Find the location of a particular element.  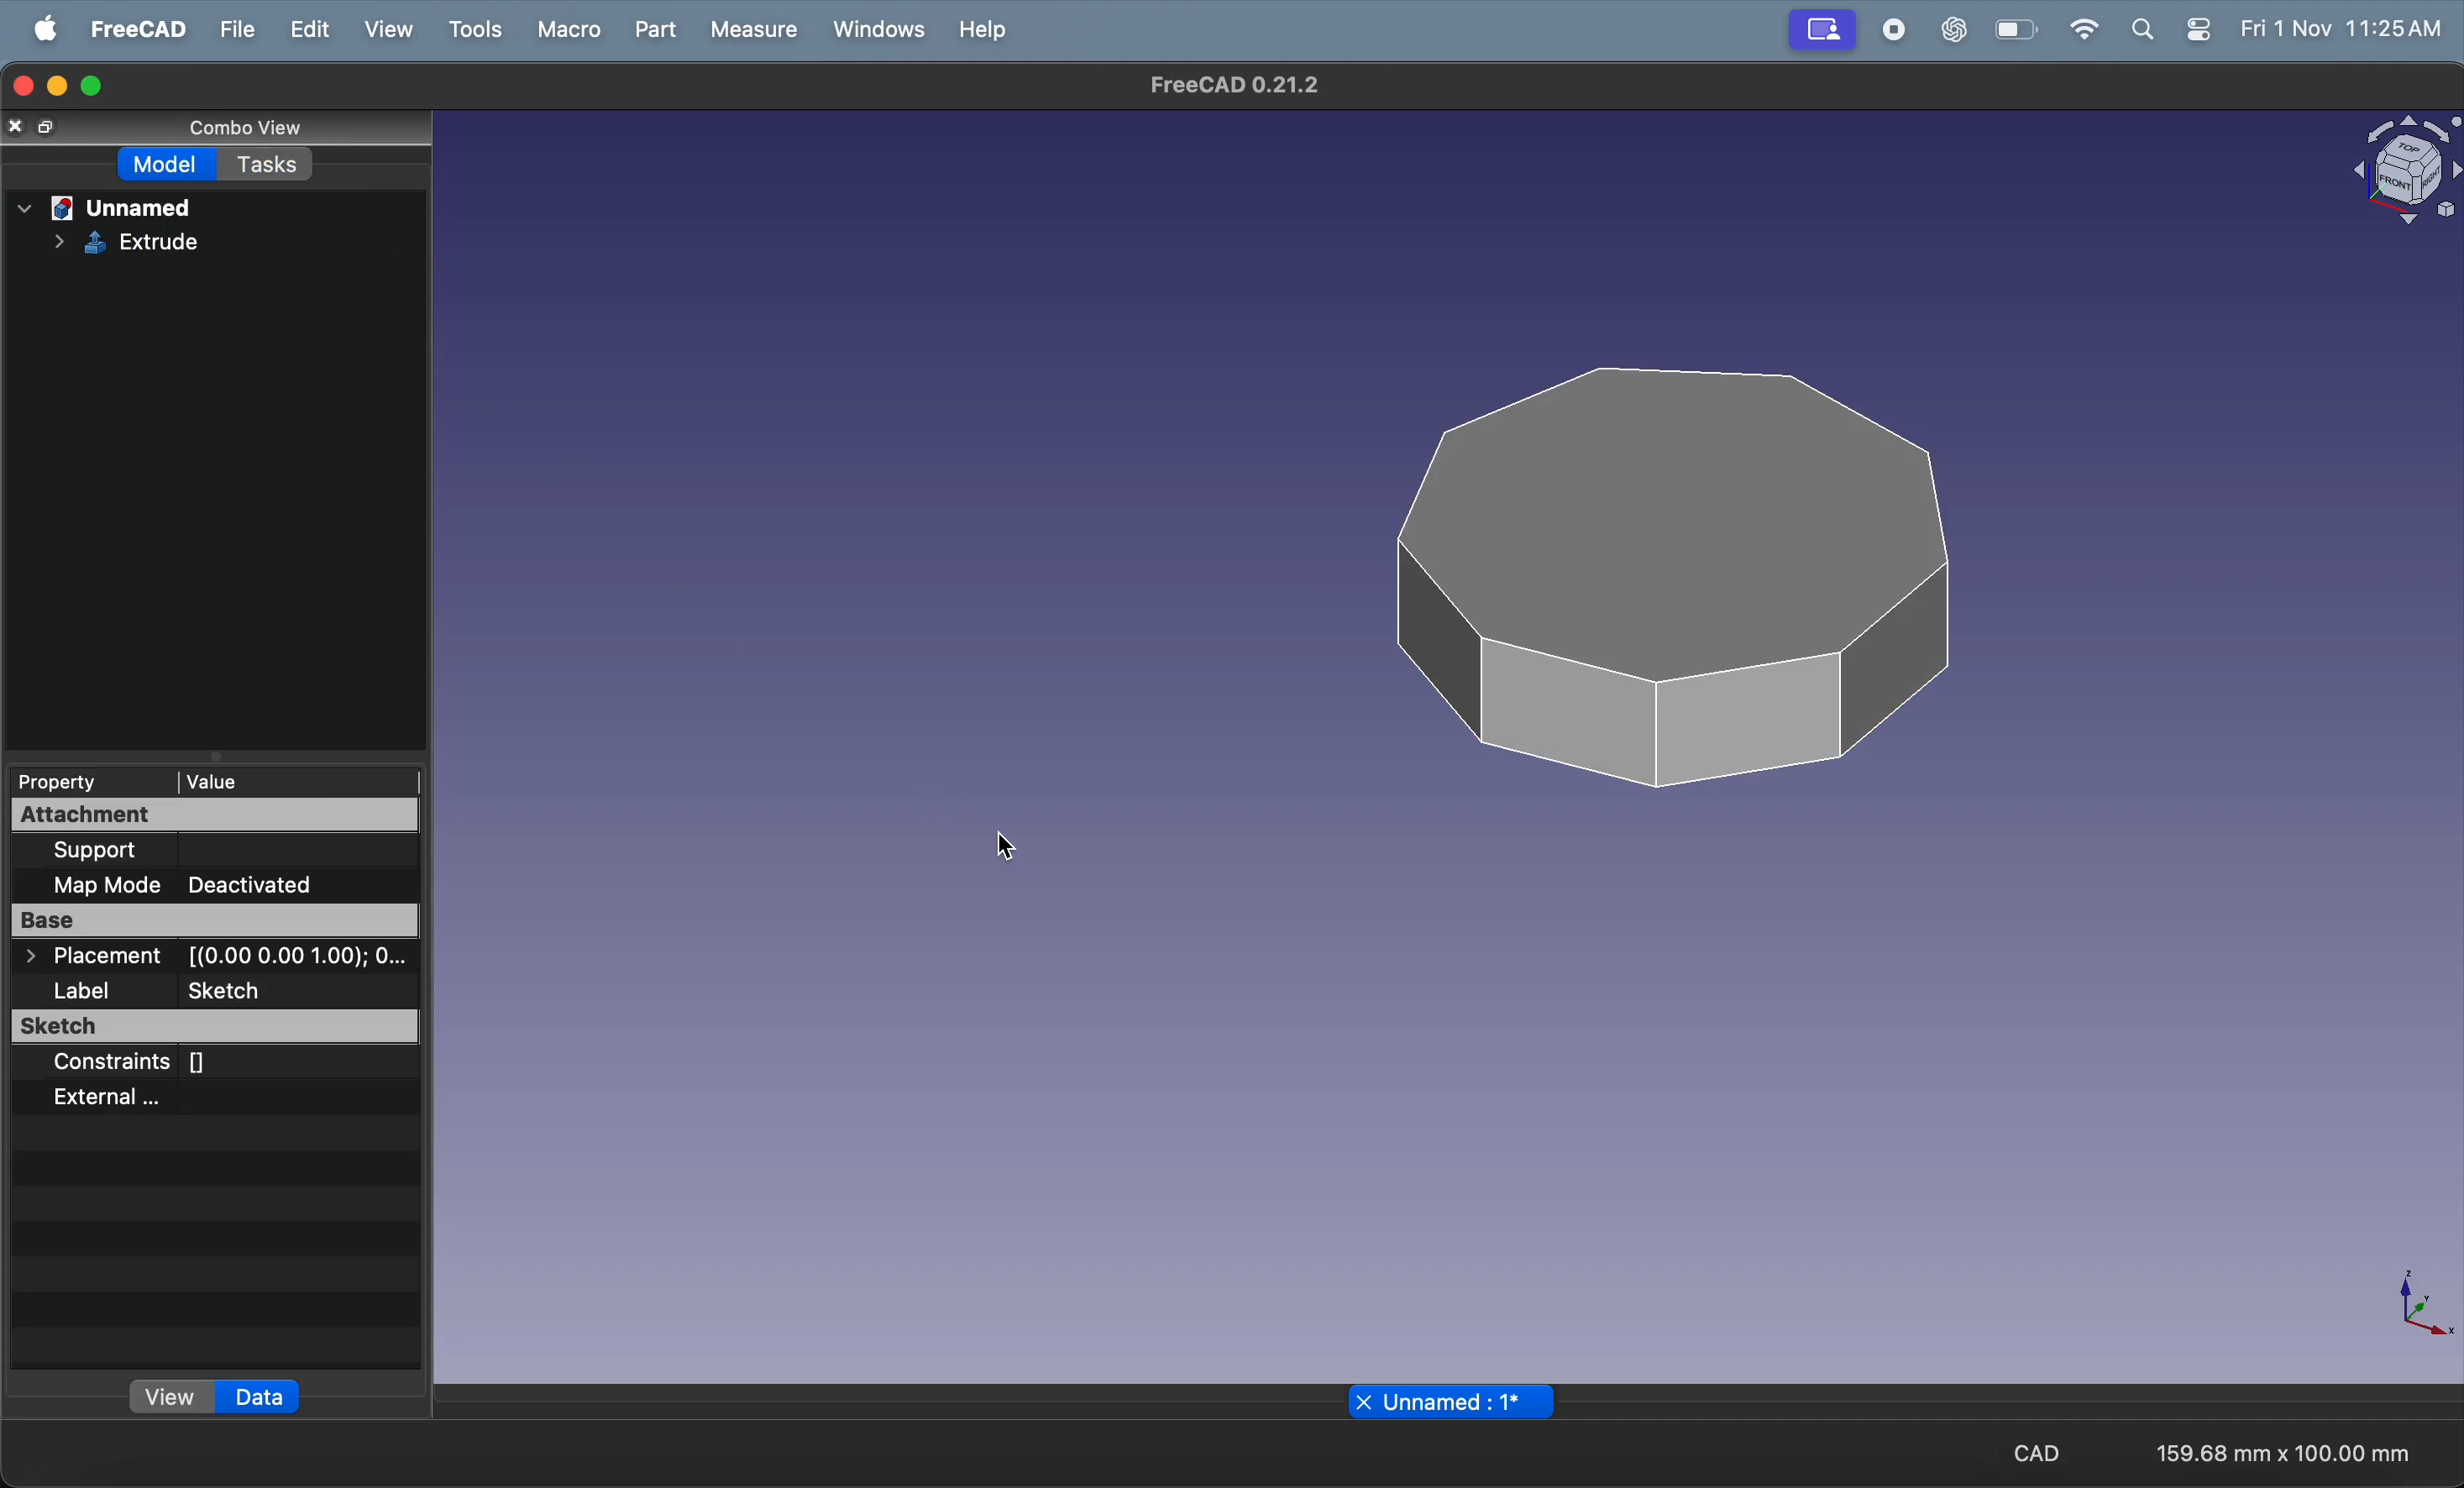

Model is located at coordinates (170, 166).